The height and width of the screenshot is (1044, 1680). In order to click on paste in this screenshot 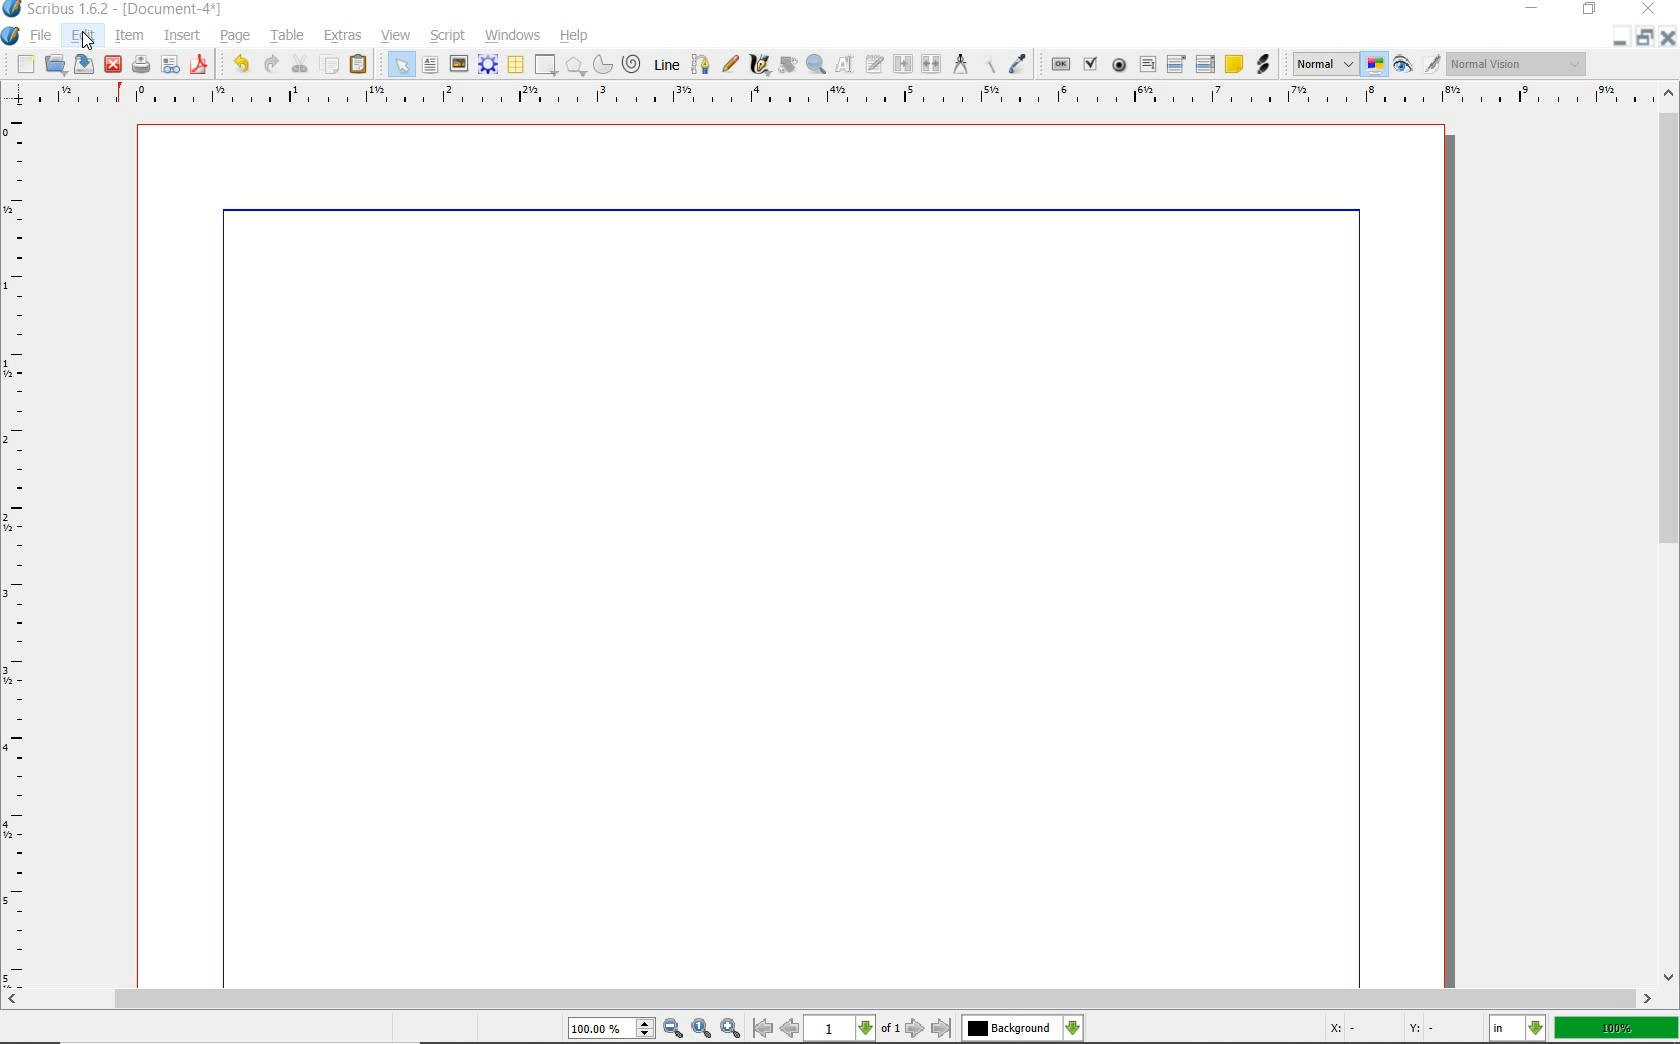, I will do `click(359, 65)`.